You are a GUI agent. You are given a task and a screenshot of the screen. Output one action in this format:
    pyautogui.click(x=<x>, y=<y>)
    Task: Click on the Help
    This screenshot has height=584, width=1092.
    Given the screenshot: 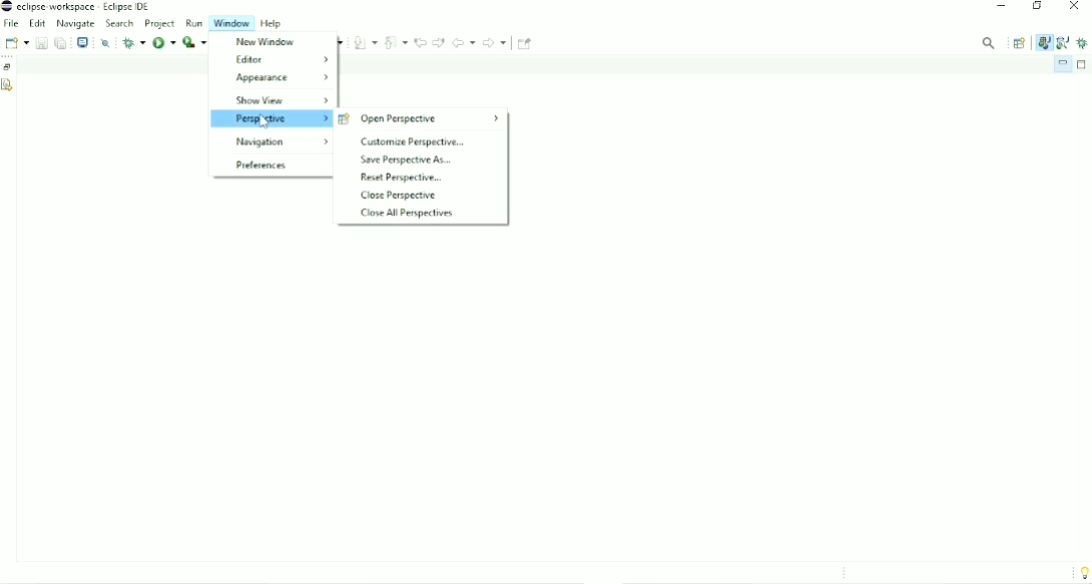 What is the action you would take?
    pyautogui.click(x=275, y=23)
    